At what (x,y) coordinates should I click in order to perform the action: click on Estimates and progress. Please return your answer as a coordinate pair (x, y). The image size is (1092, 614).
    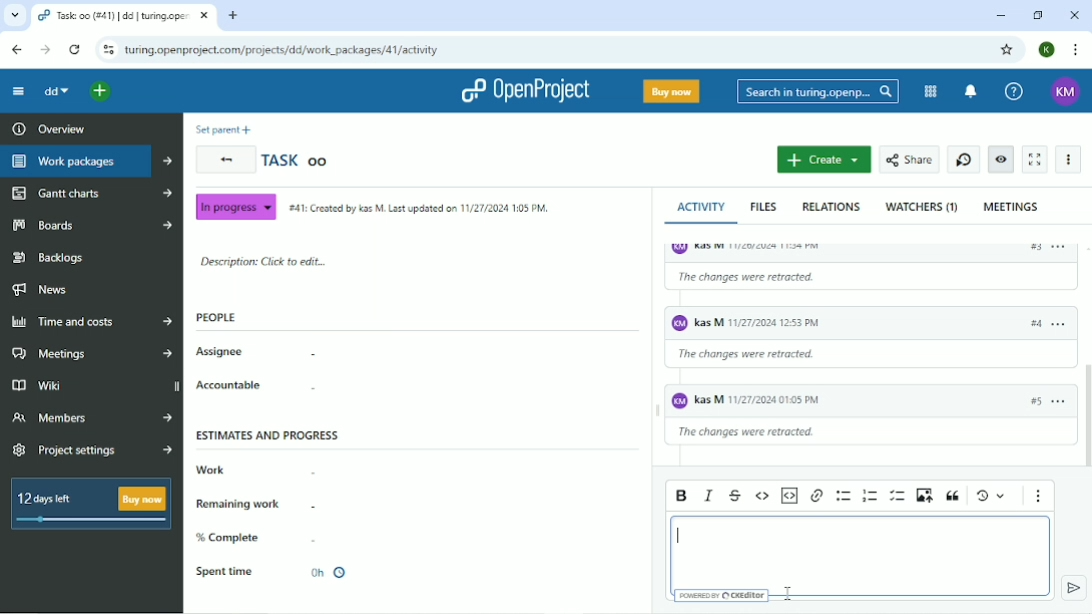
    Looking at the image, I should click on (268, 434).